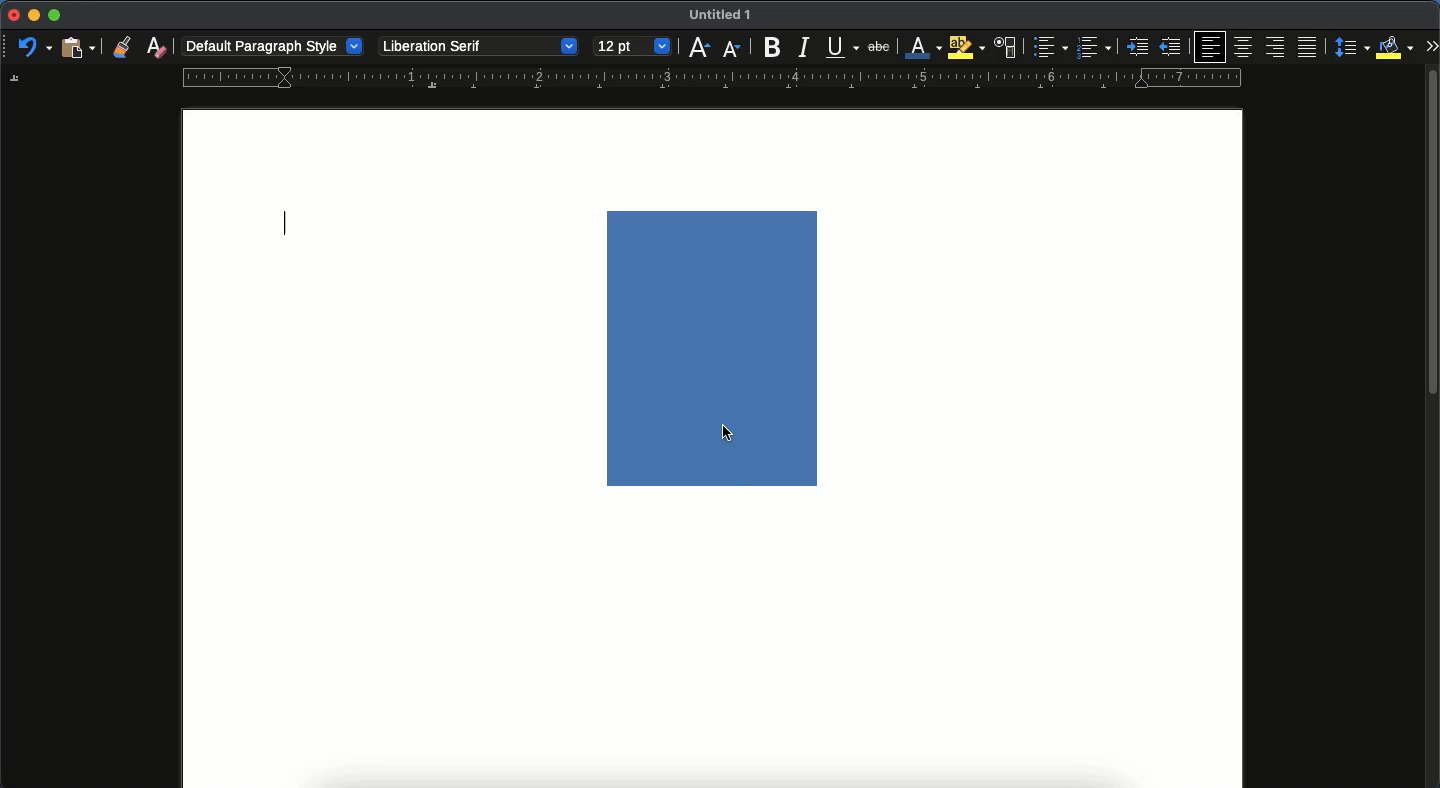  What do you see at coordinates (769, 46) in the screenshot?
I see `bold` at bounding box center [769, 46].